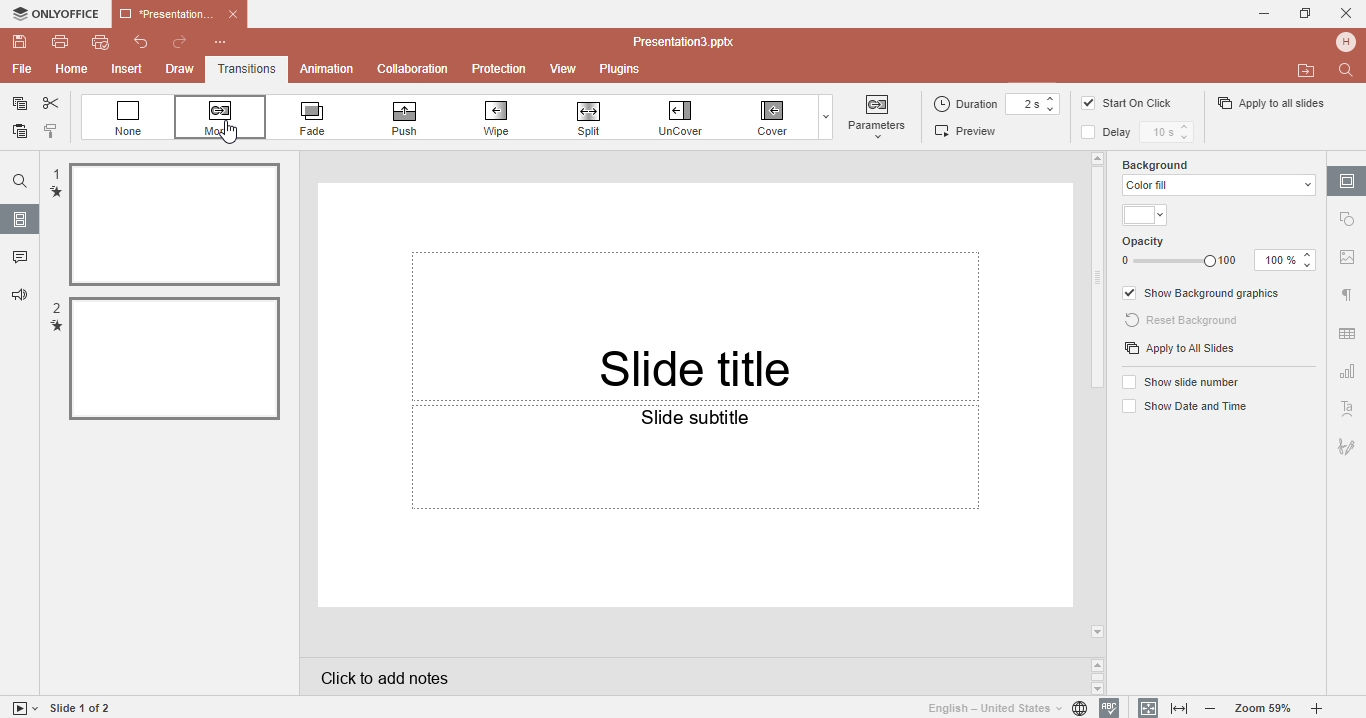  Describe the element at coordinates (1147, 216) in the screenshot. I see `Themes color` at that location.